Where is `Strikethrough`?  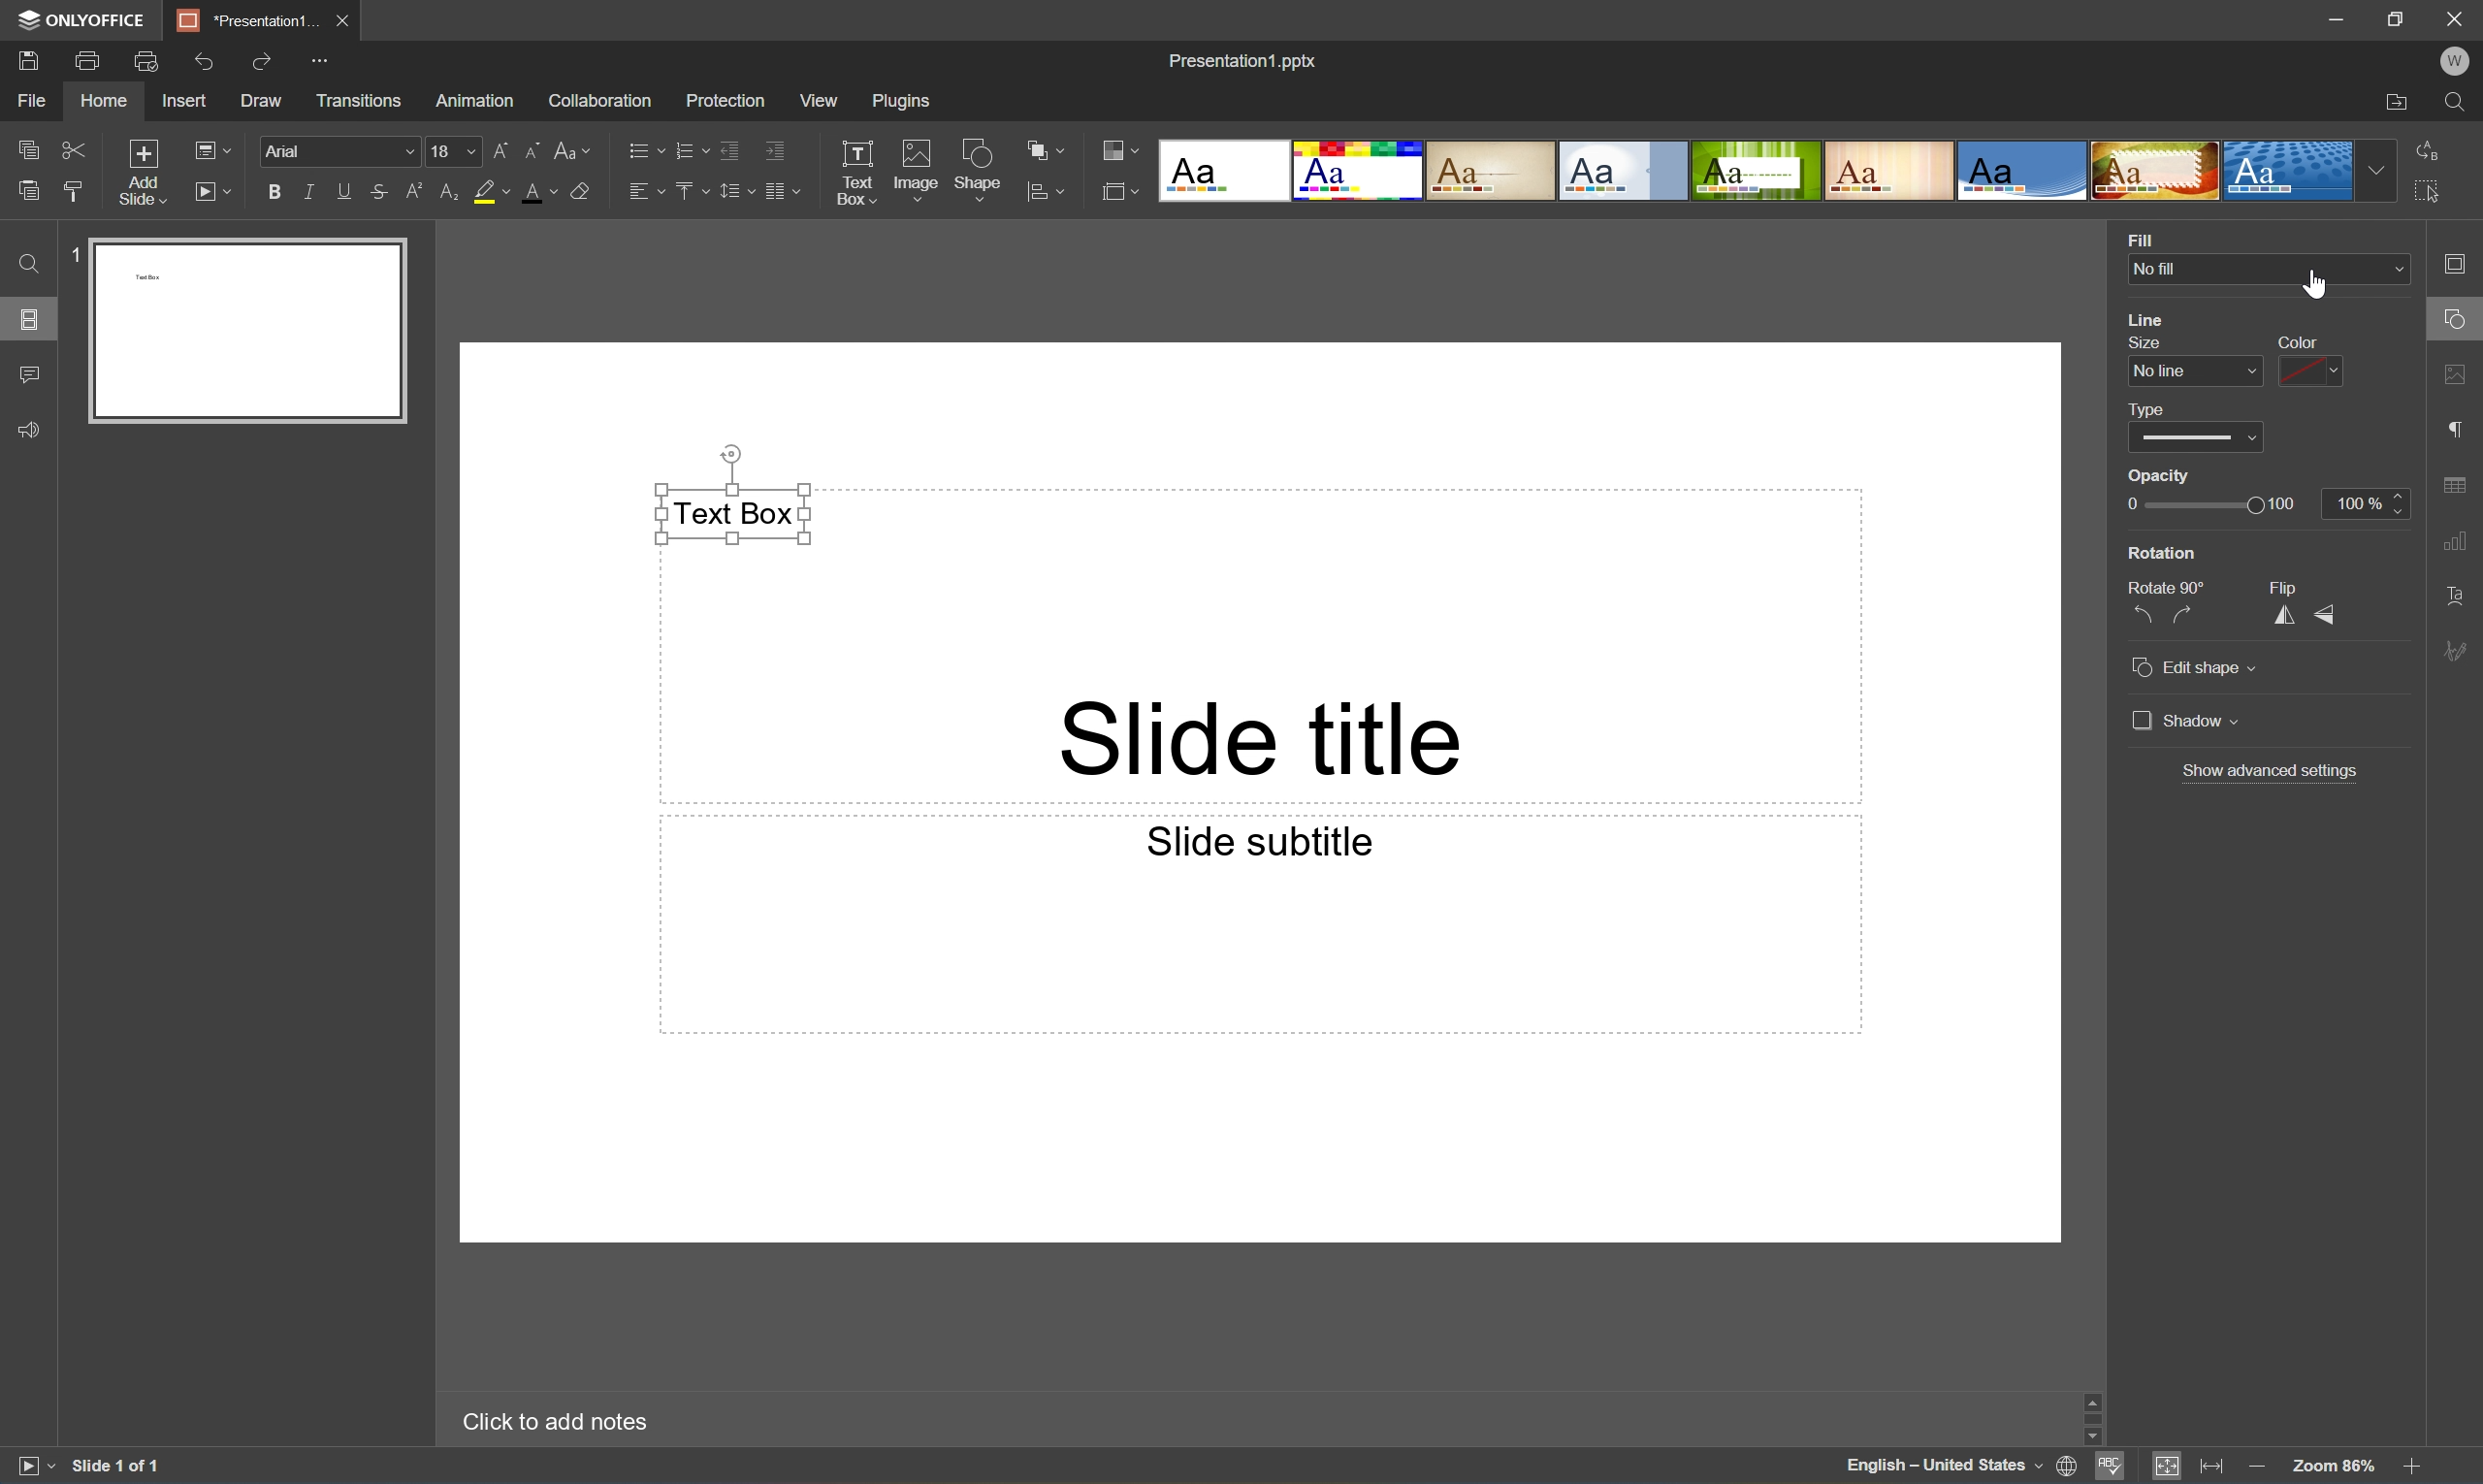 Strikethrough is located at coordinates (374, 190).